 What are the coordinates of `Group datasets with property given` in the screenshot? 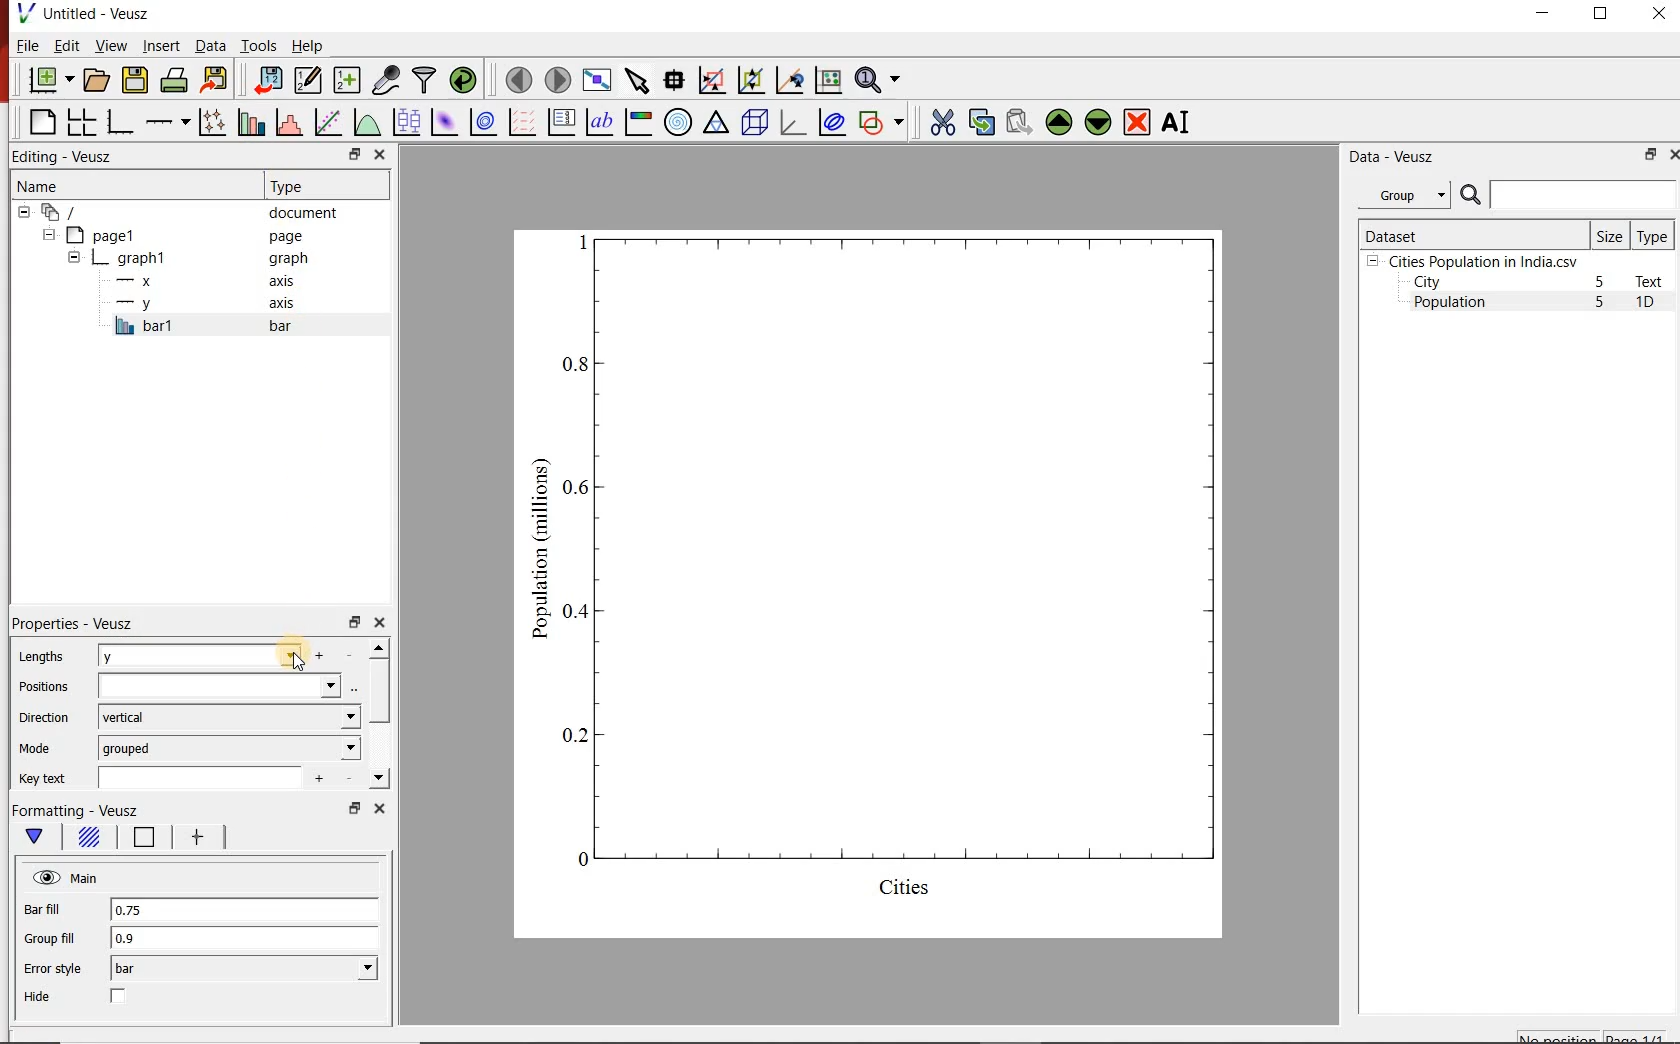 It's located at (1403, 194).